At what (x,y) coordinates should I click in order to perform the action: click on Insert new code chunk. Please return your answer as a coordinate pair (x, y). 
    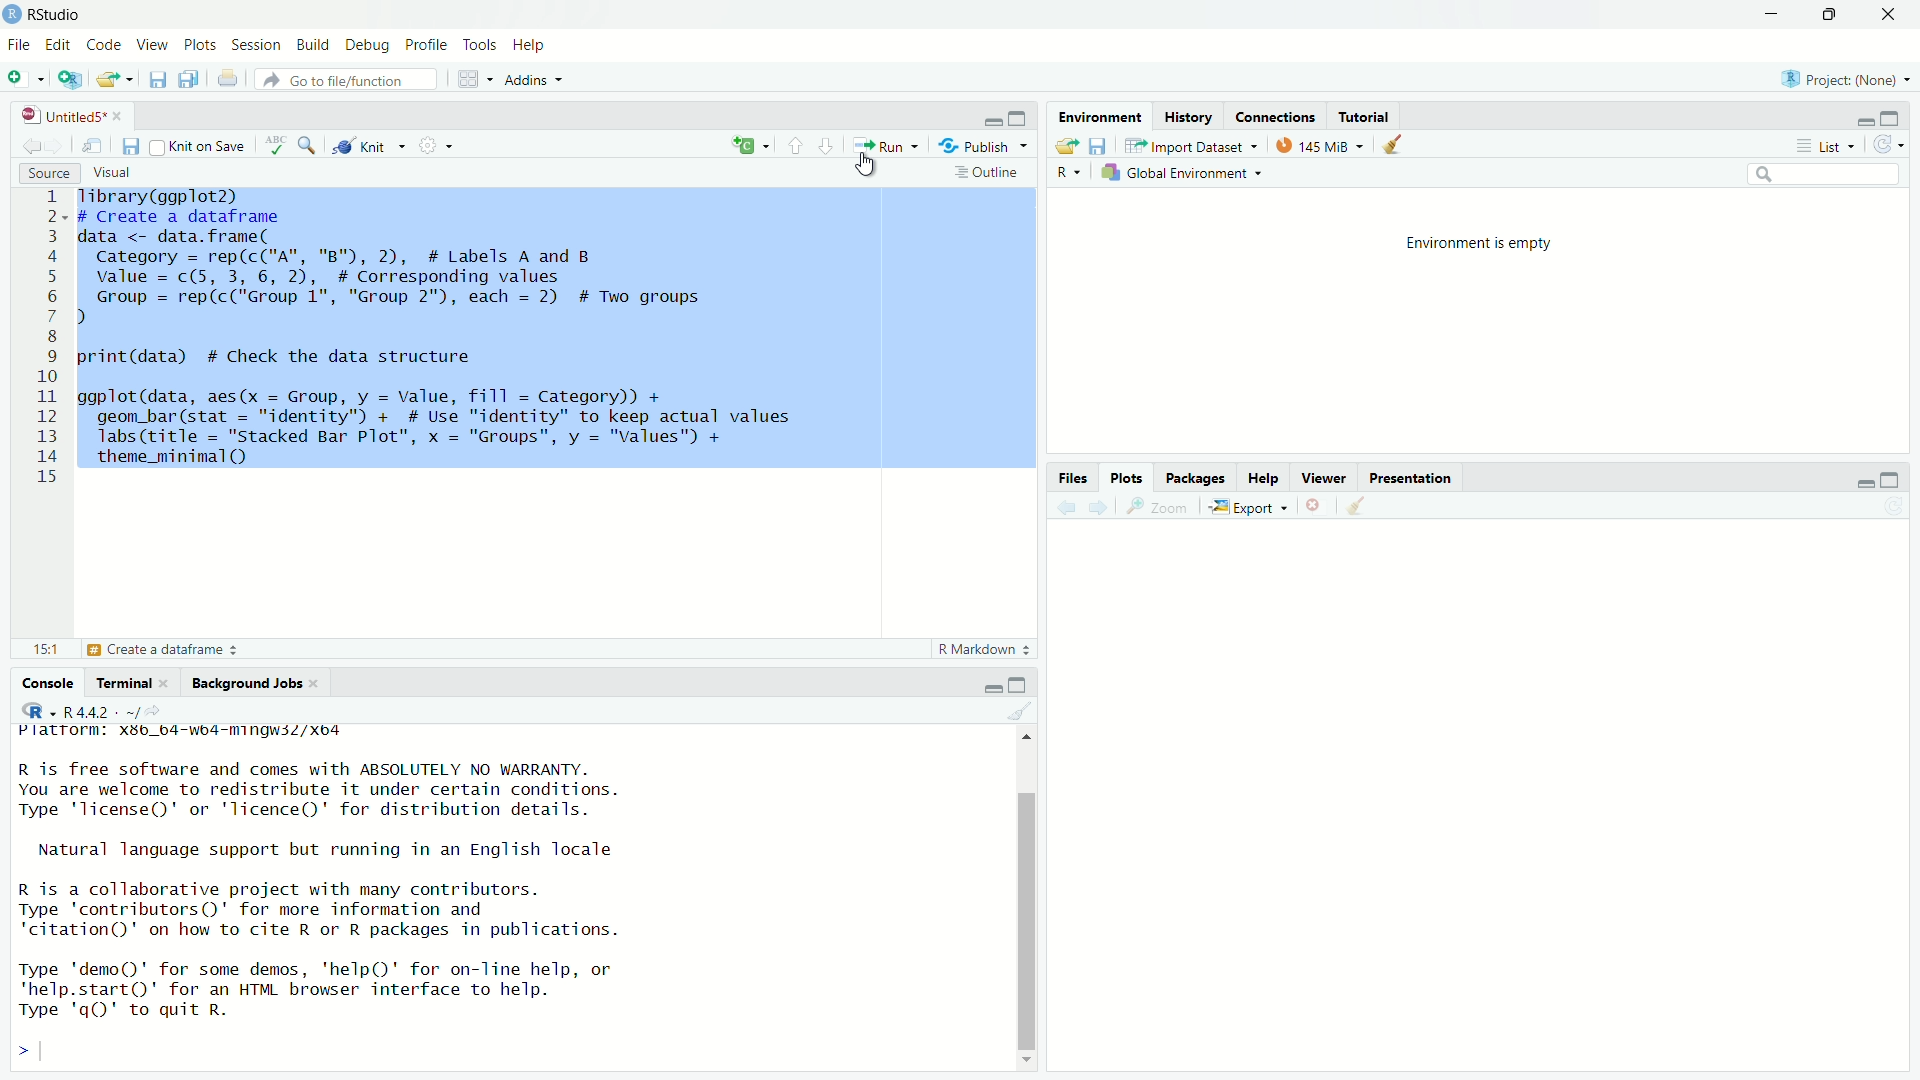
    Looking at the image, I should click on (747, 143).